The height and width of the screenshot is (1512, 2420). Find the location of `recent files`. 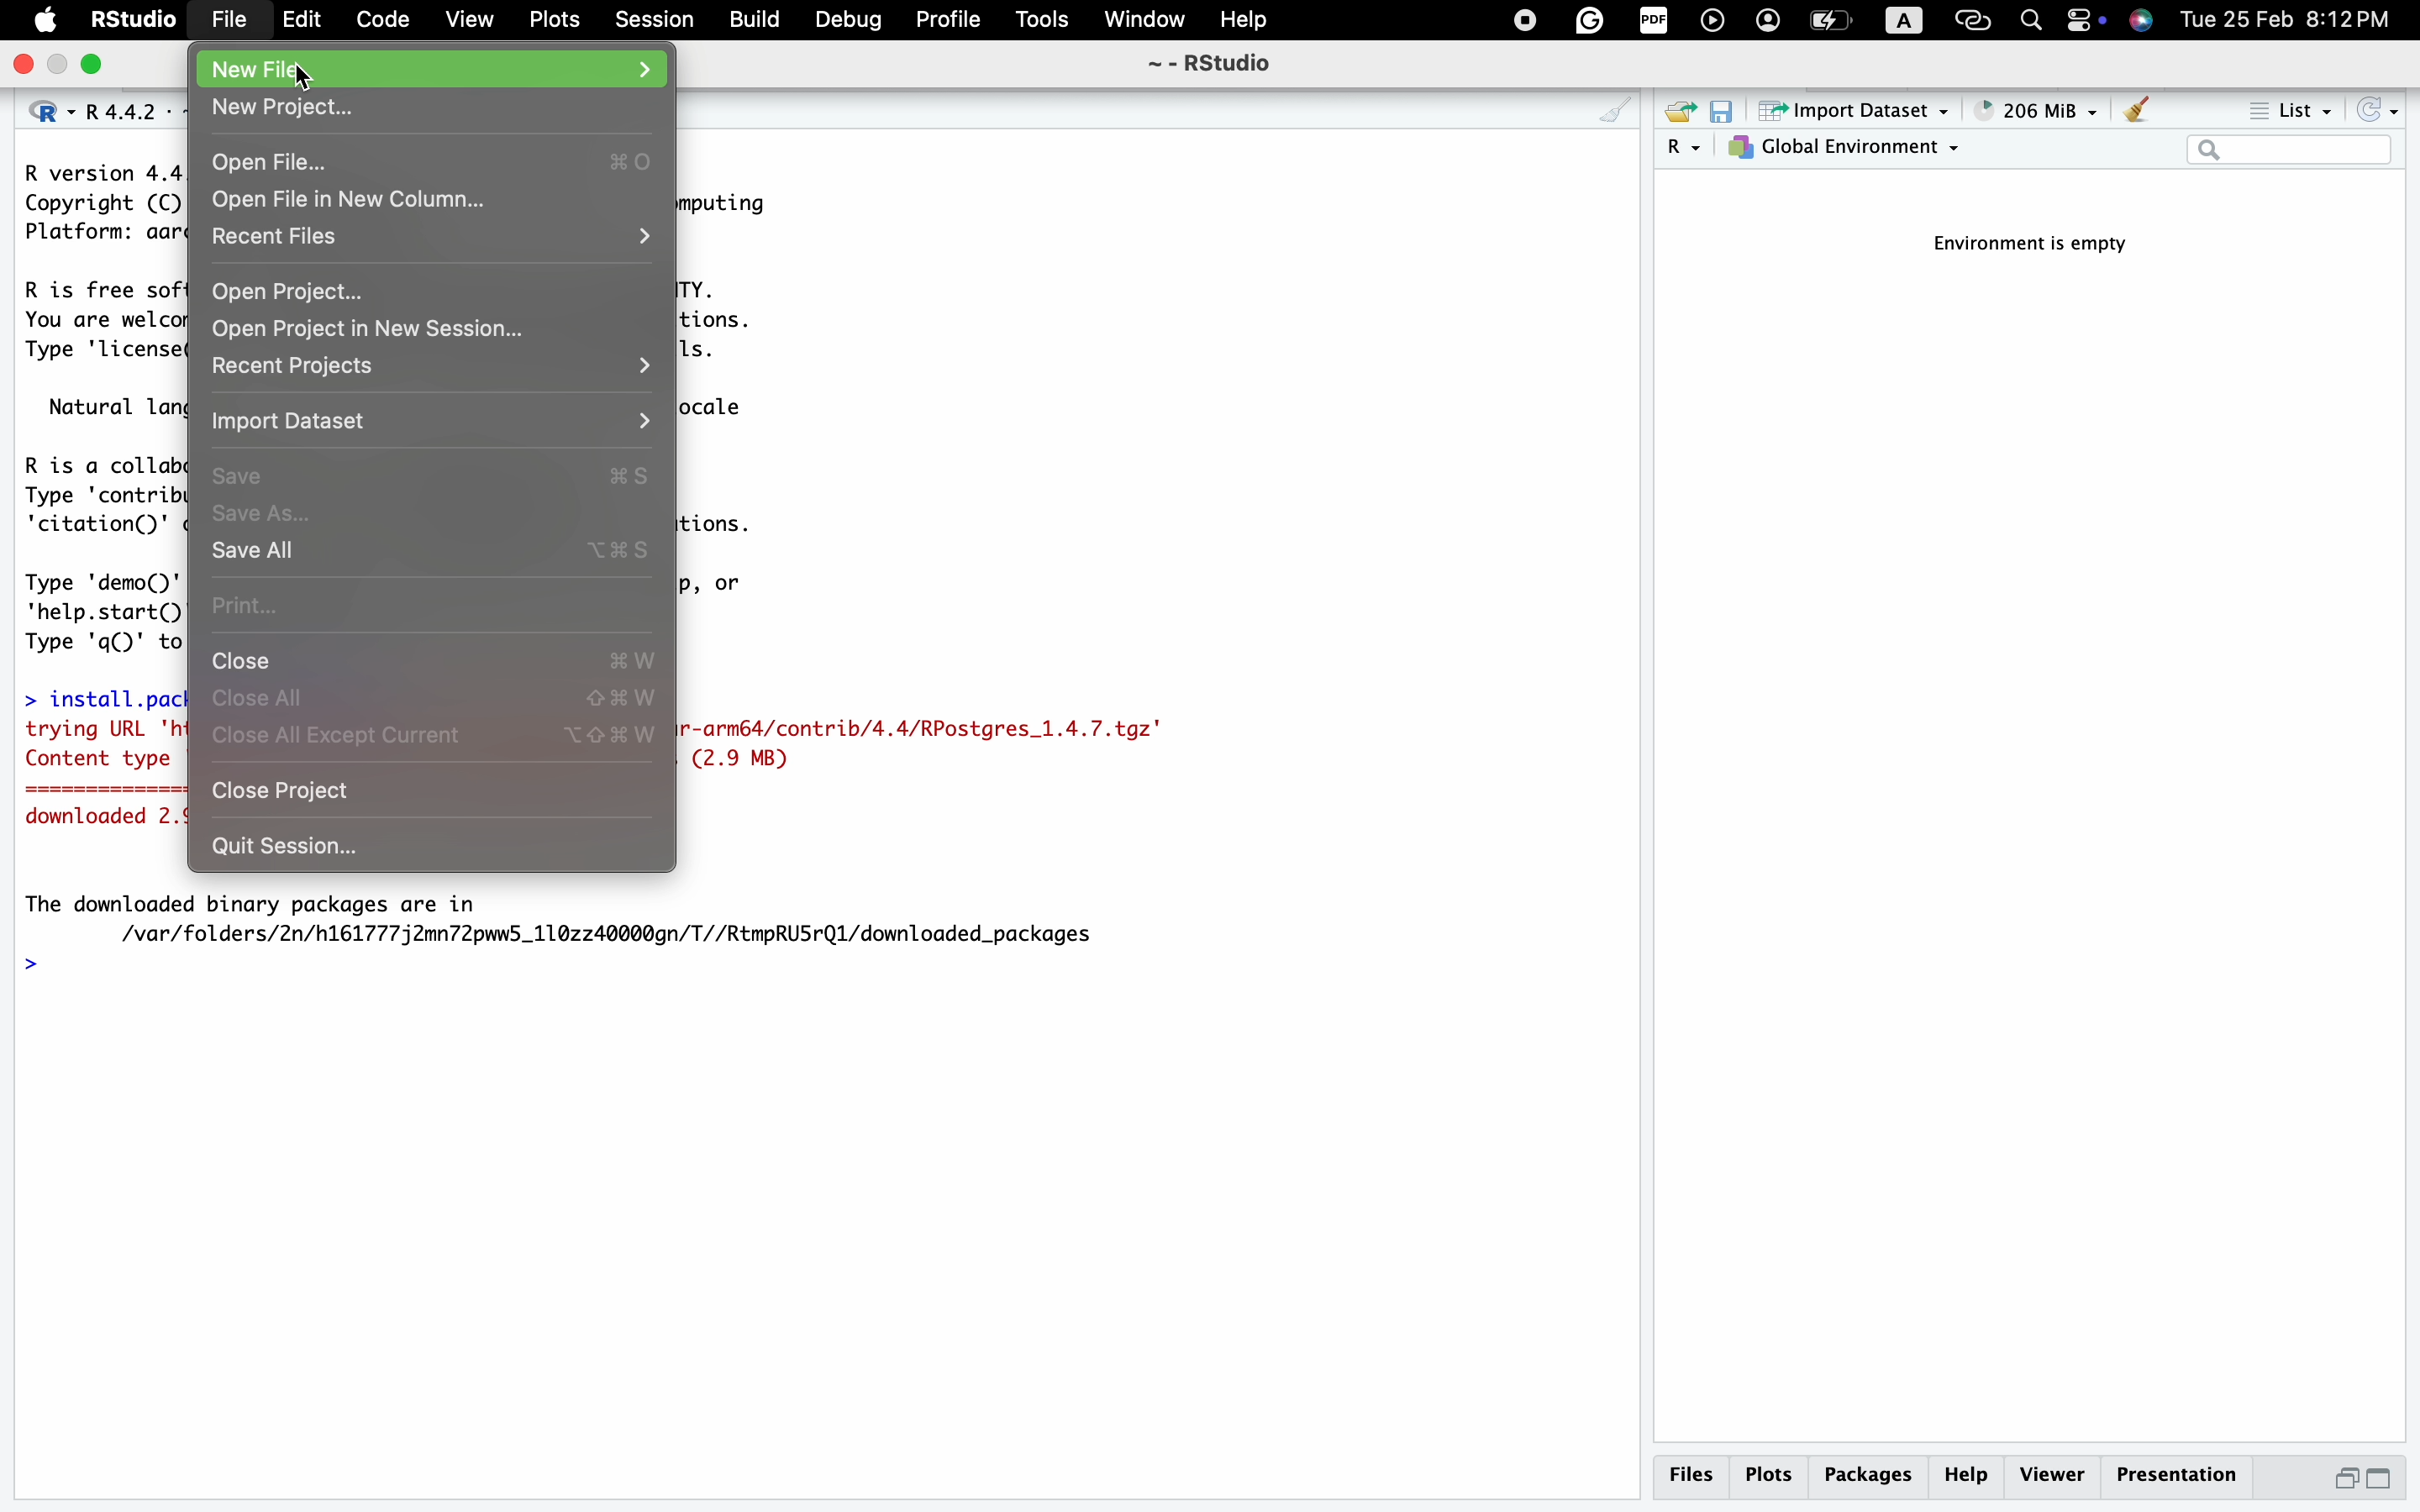

recent files is located at coordinates (435, 240).